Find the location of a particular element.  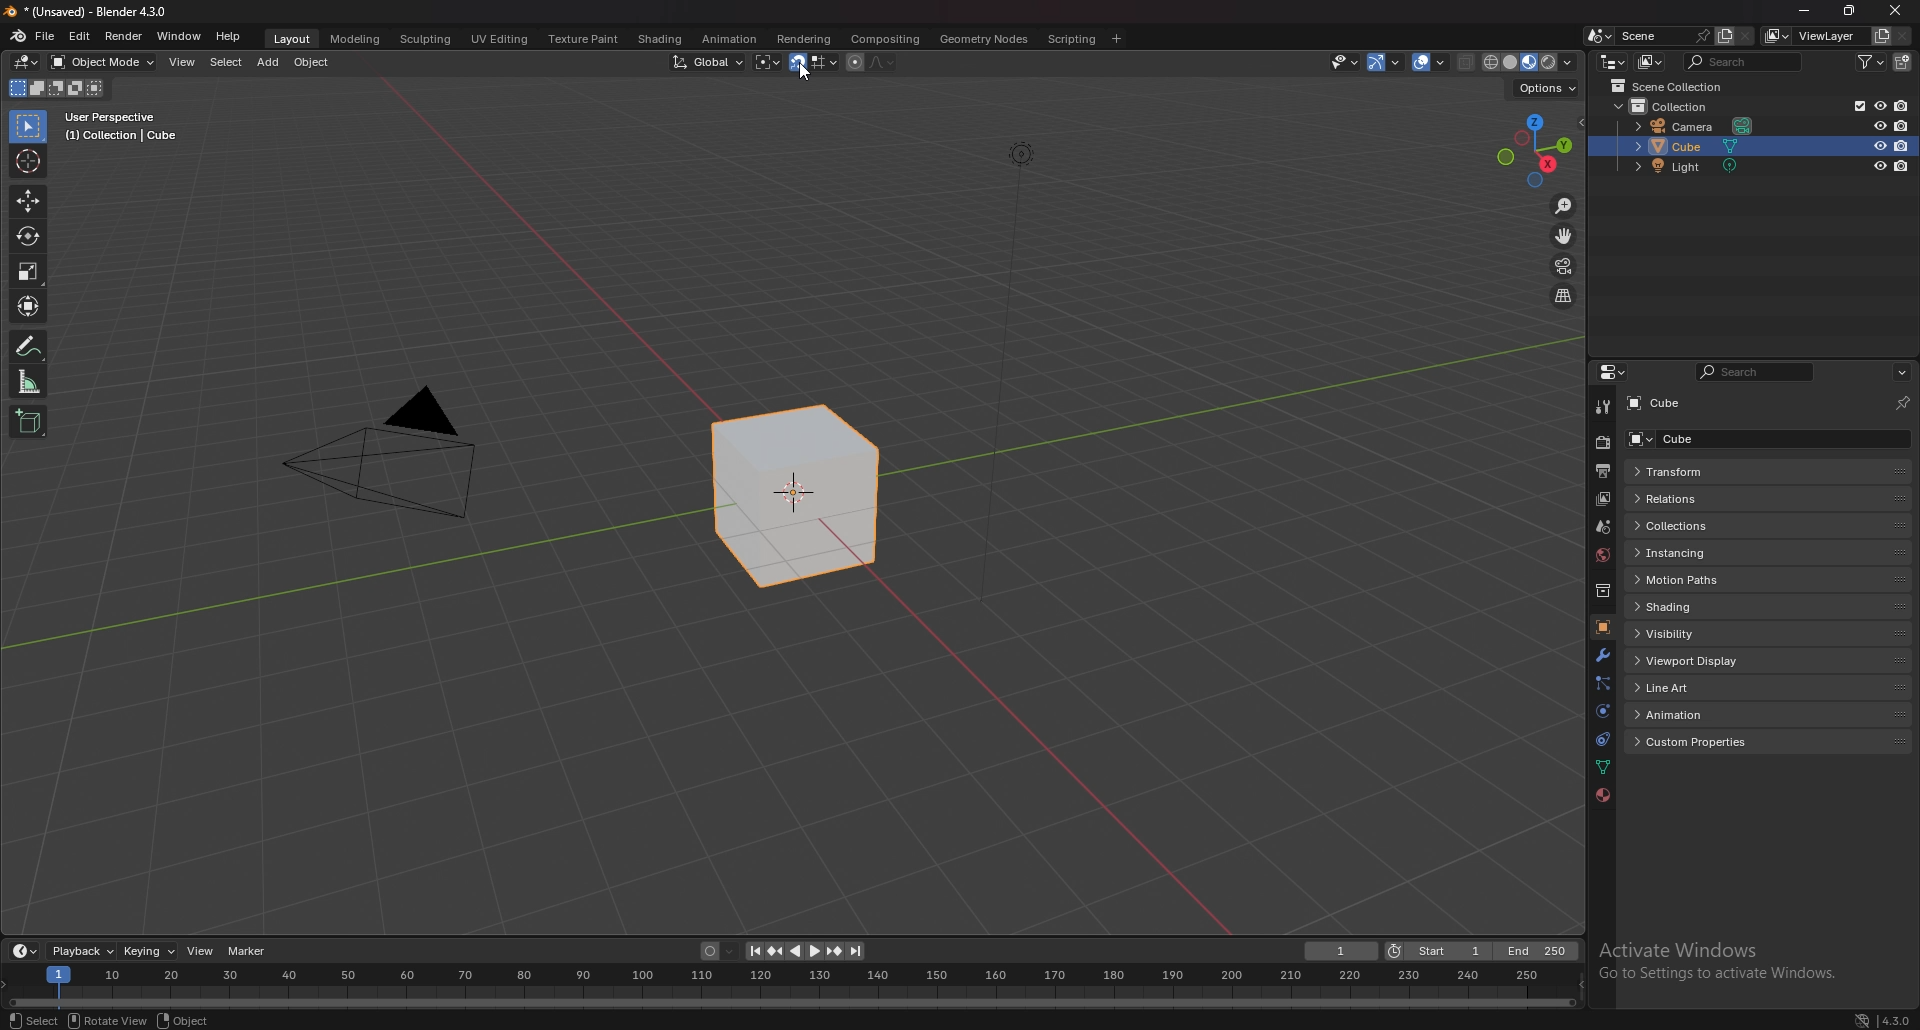

gizmo is located at coordinates (1387, 62).